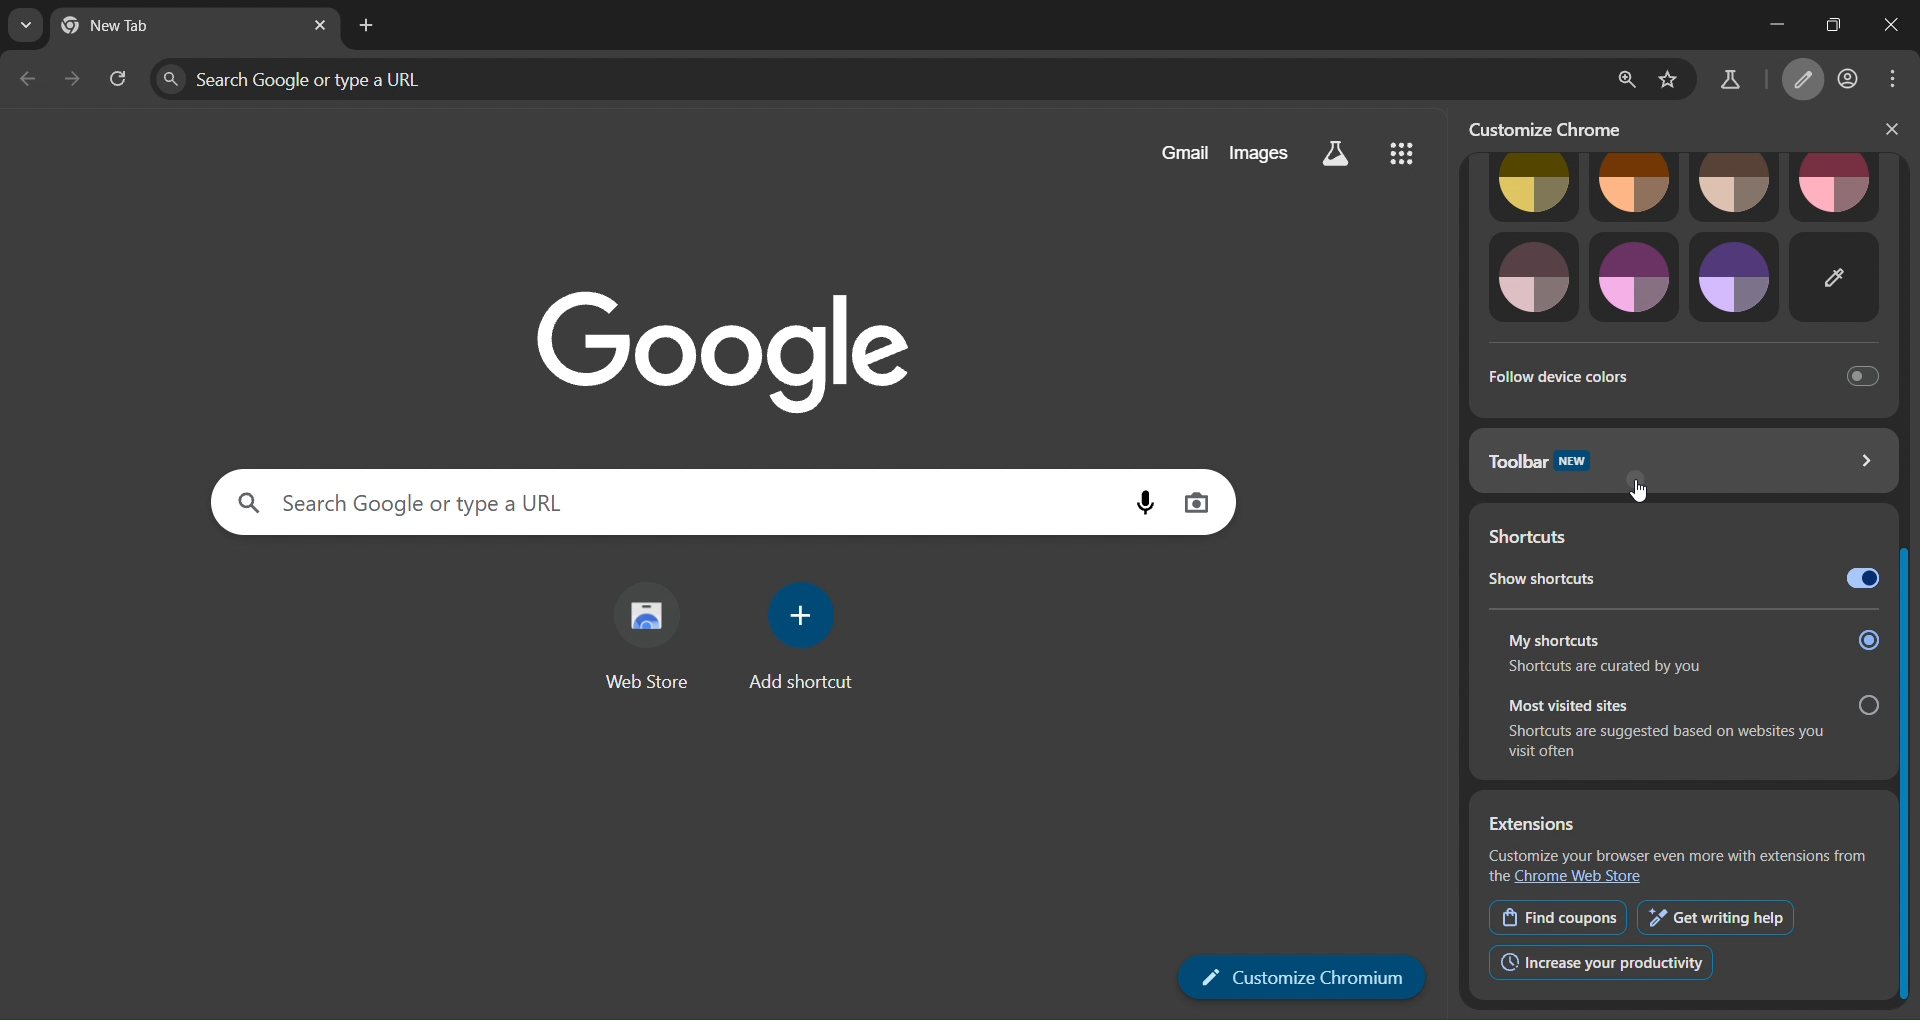 This screenshot has width=1920, height=1020. What do you see at coordinates (805, 636) in the screenshot?
I see `add shortcut` at bounding box center [805, 636].